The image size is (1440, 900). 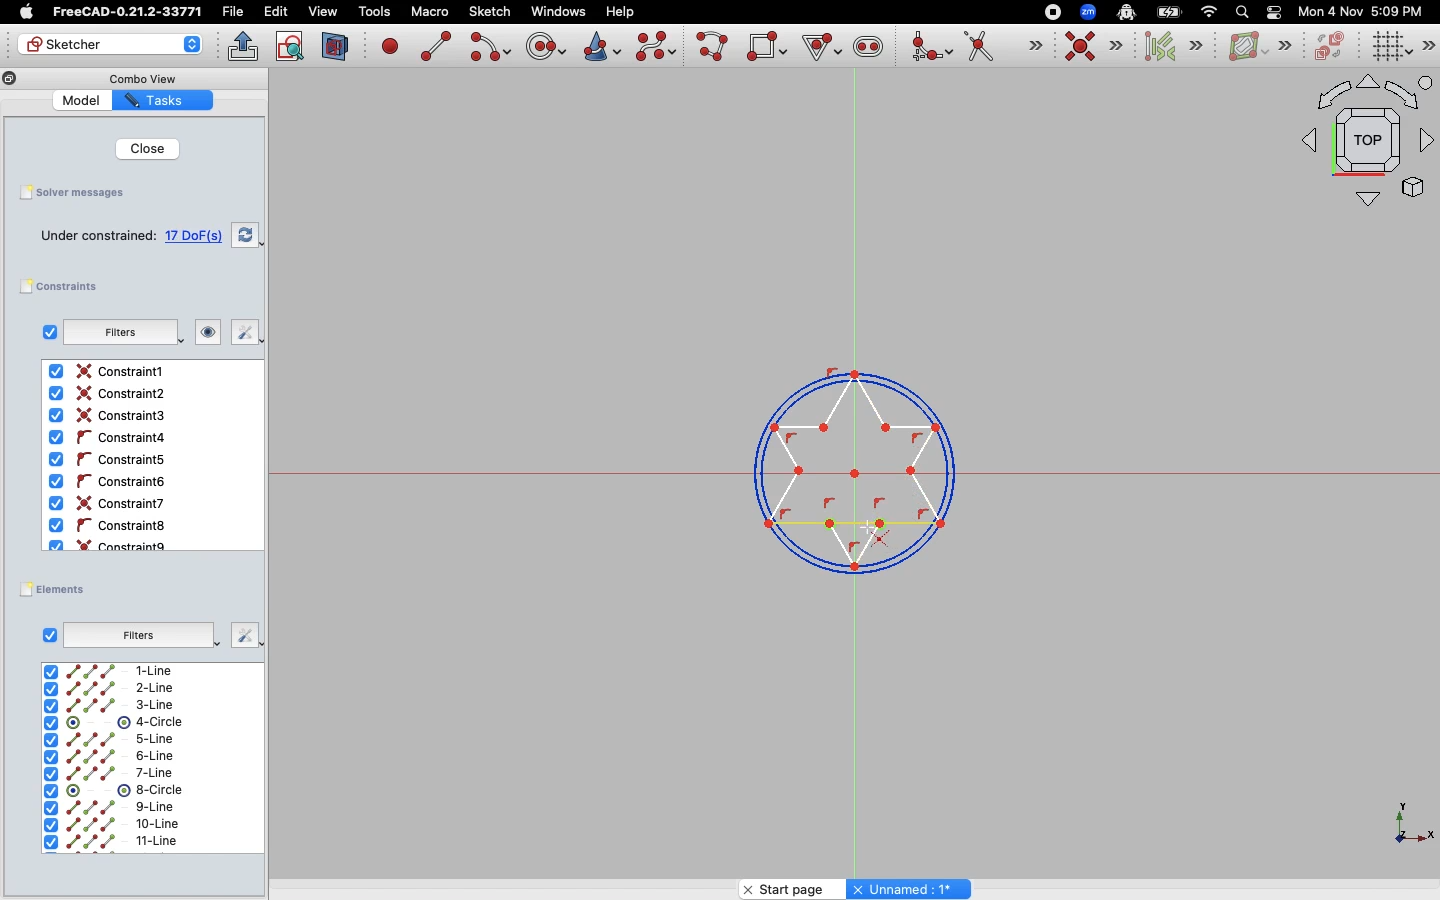 I want to click on Select associated constraints, so click(x=1170, y=46).